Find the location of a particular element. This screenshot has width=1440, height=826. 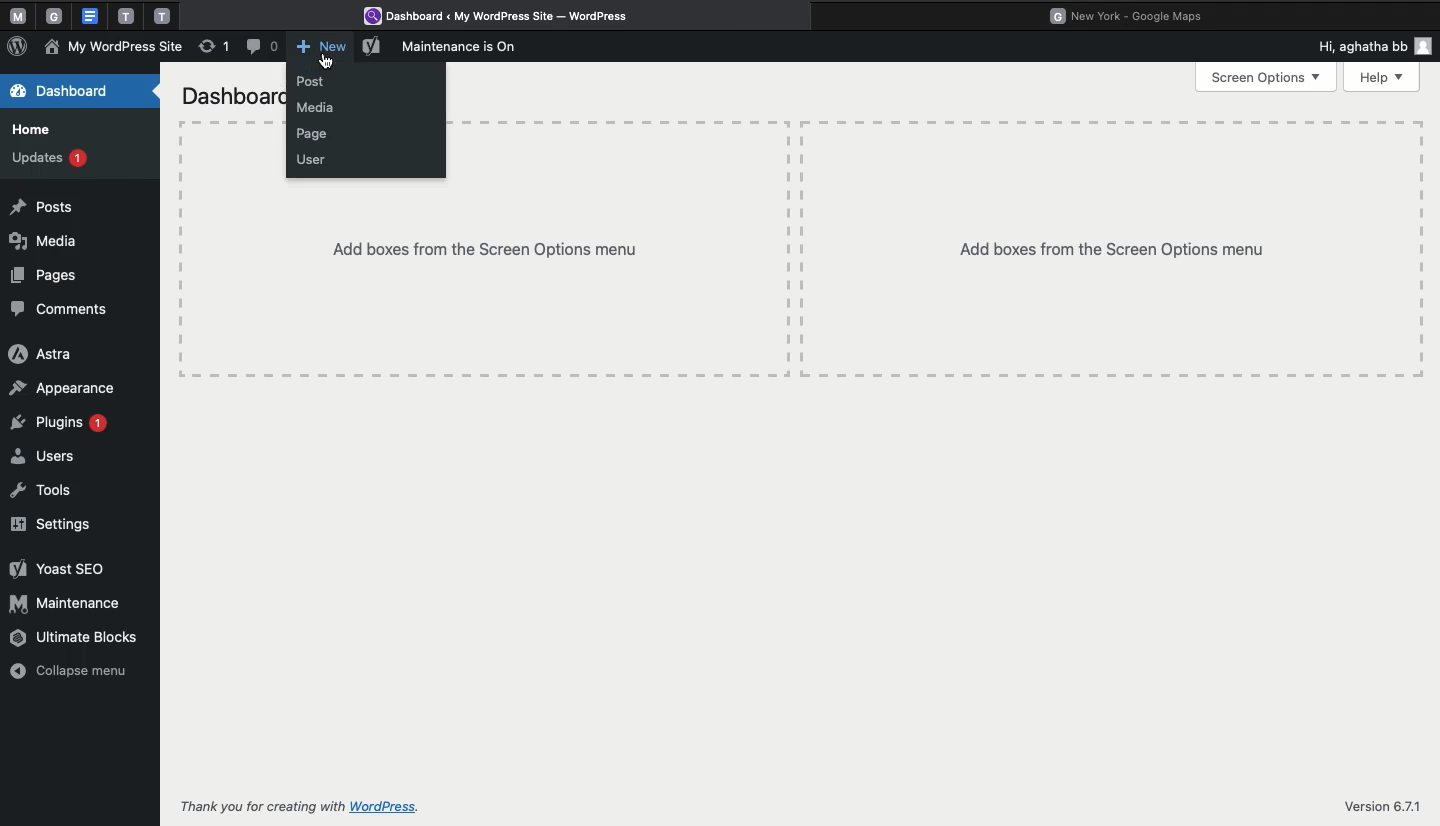

Pages is located at coordinates (52, 277).